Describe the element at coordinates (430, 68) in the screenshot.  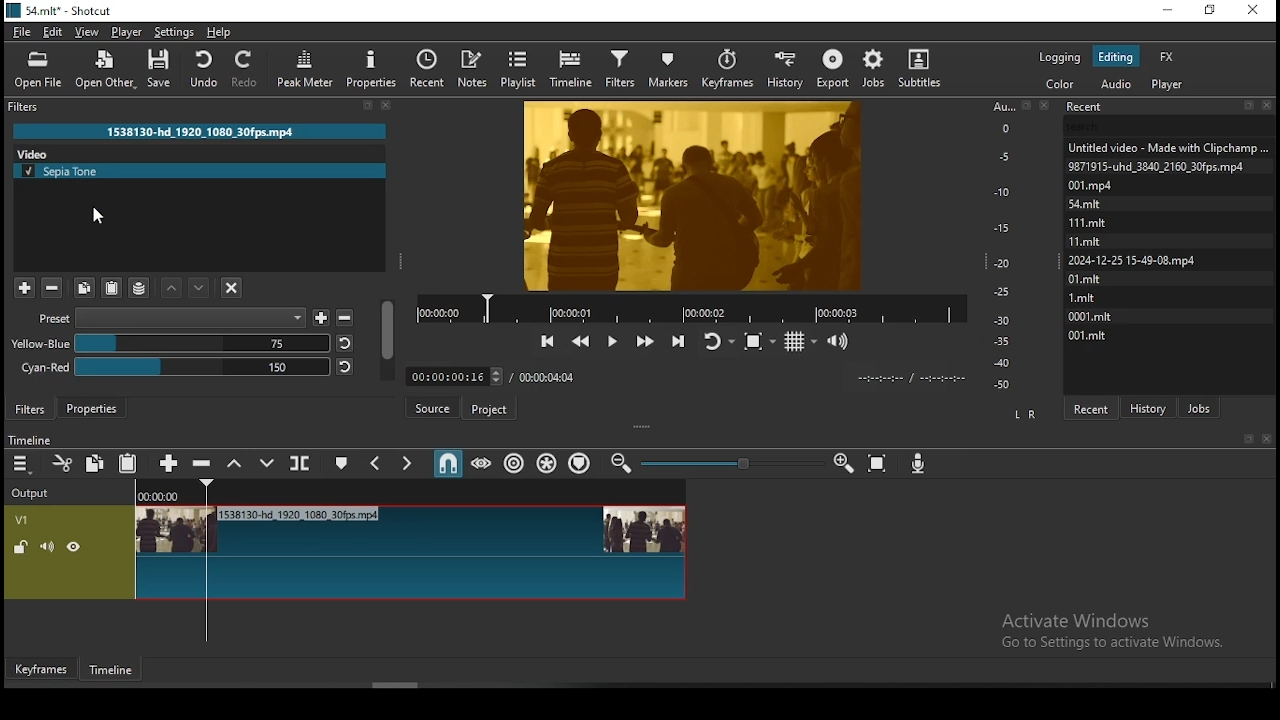
I see `recent` at that location.